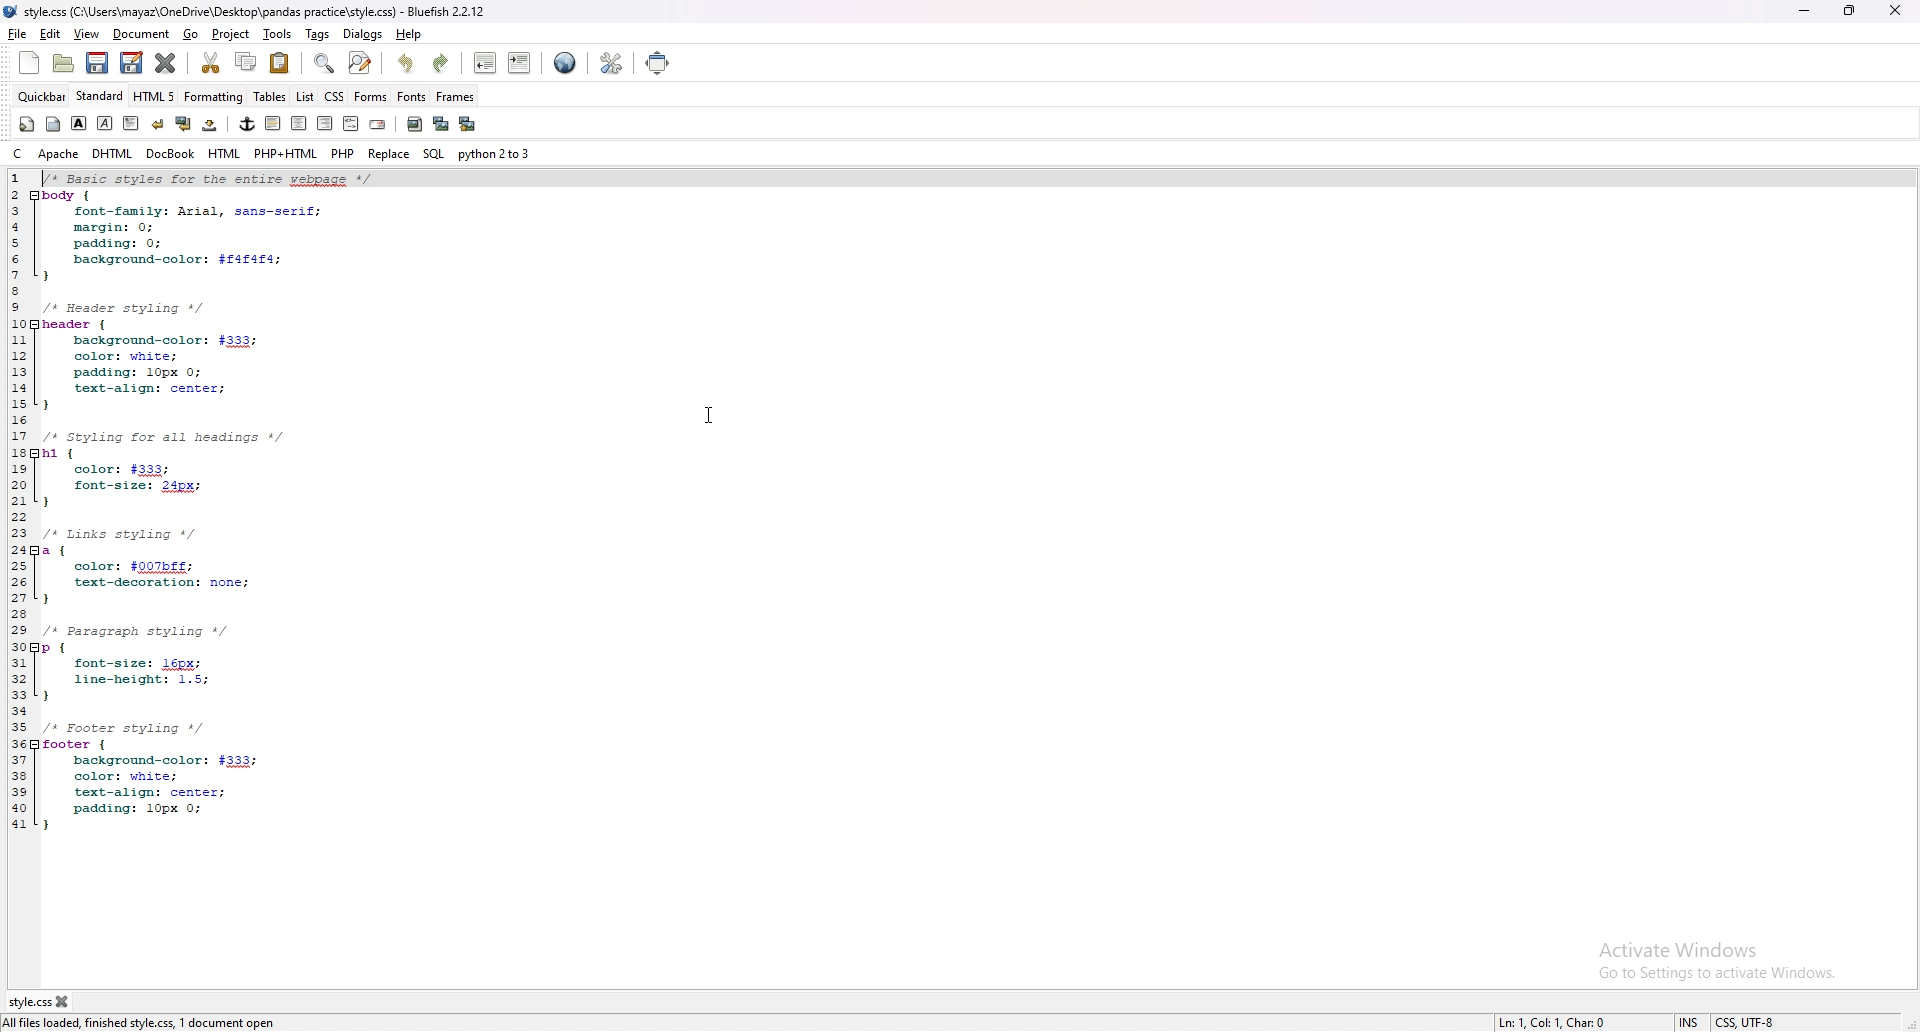 The height and width of the screenshot is (1032, 1920). What do you see at coordinates (43, 97) in the screenshot?
I see `quick bar` at bounding box center [43, 97].